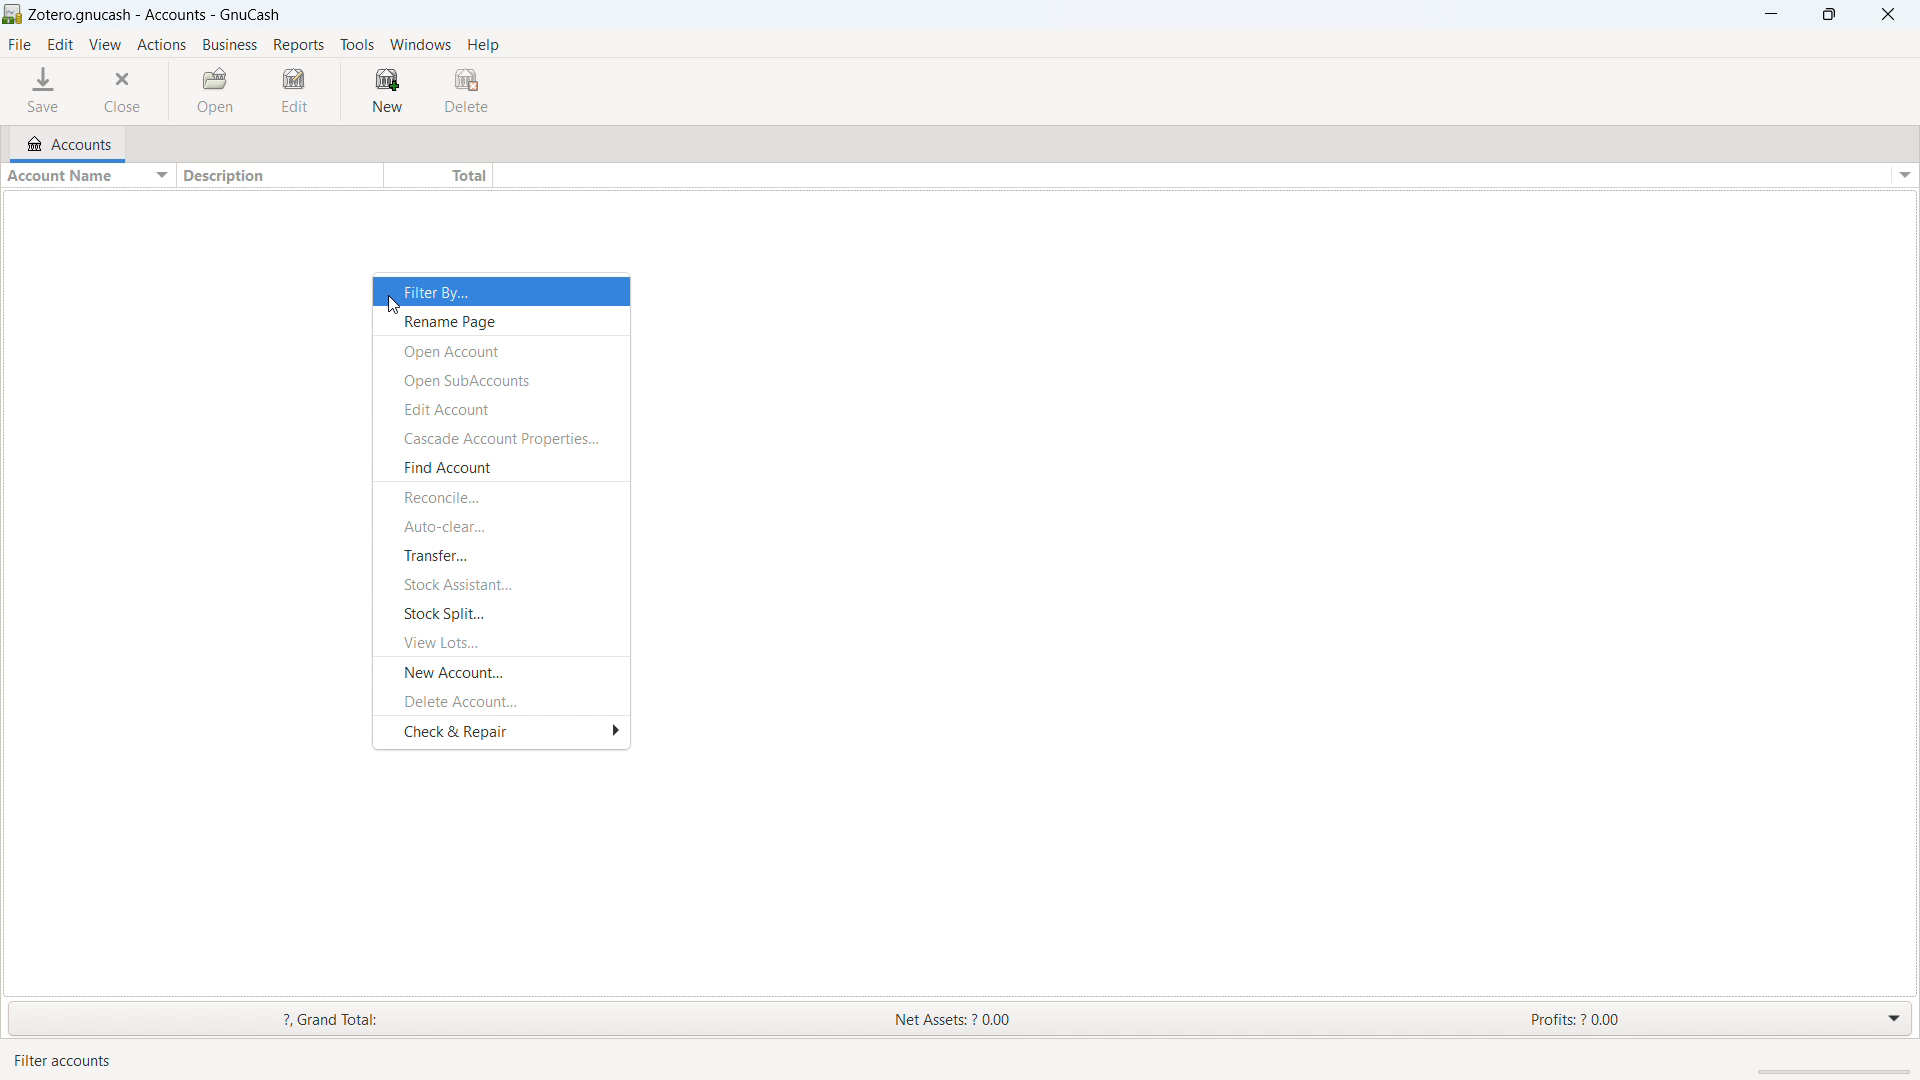 This screenshot has width=1920, height=1080. I want to click on business, so click(229, 45).